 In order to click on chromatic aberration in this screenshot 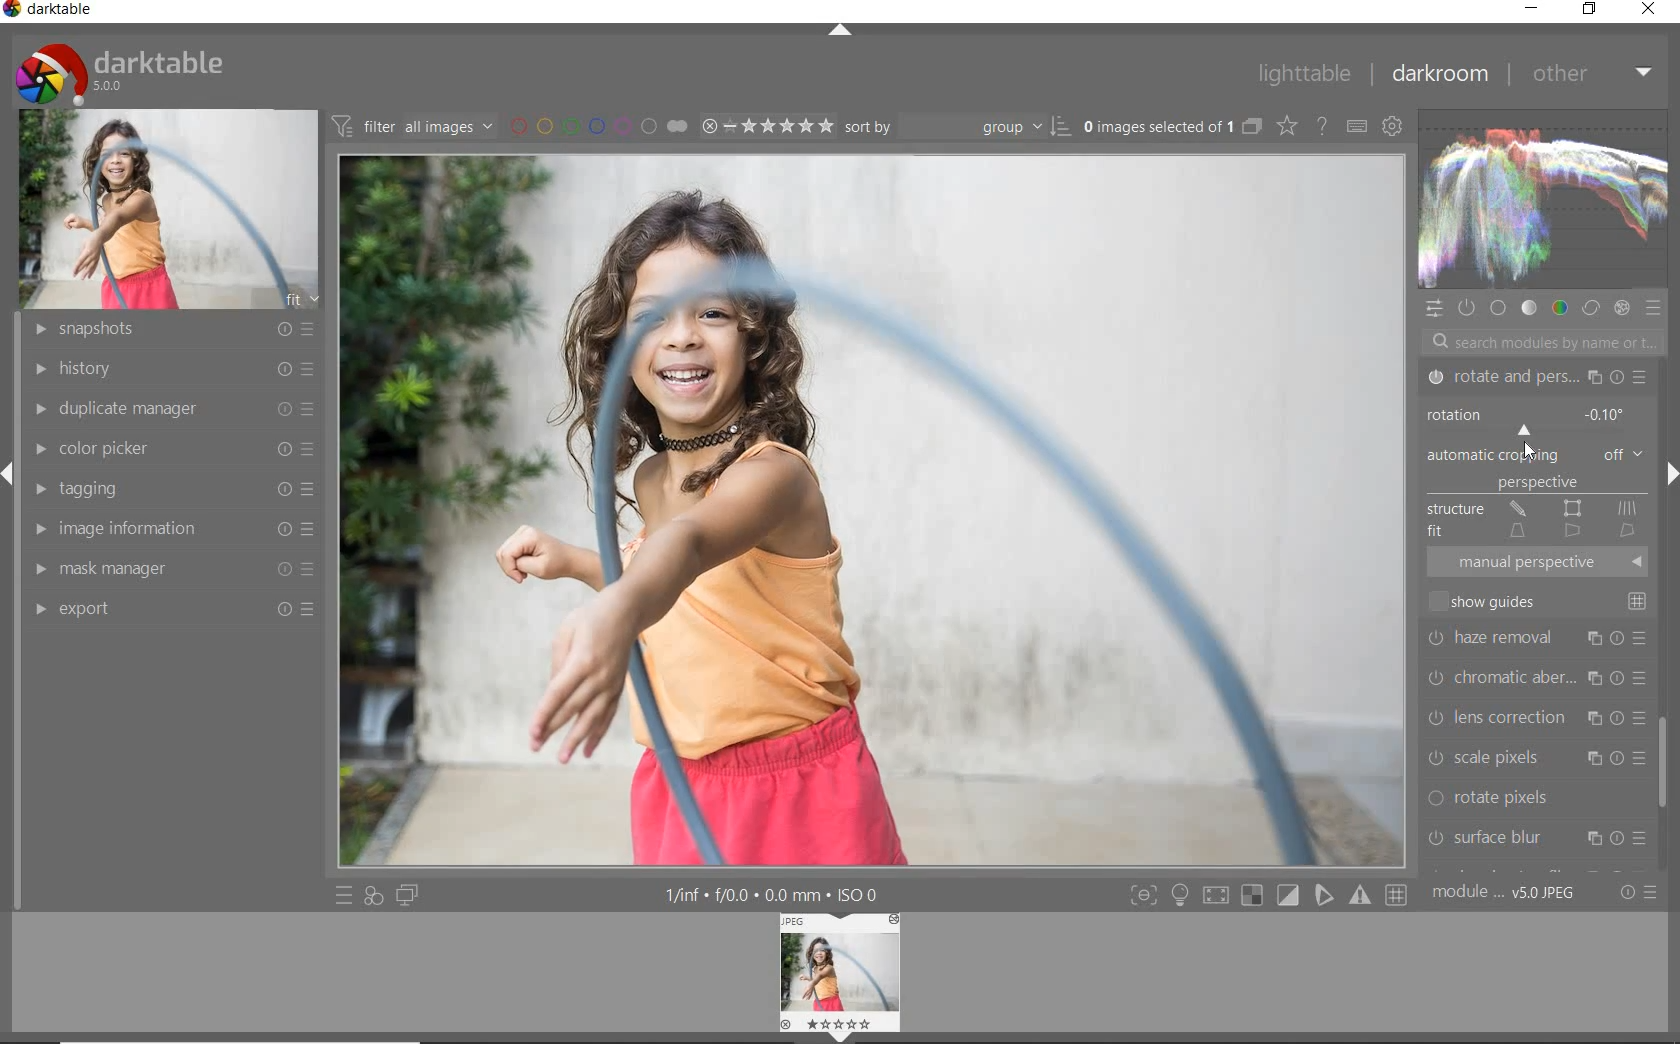, I will do `click(1536, 676)`.